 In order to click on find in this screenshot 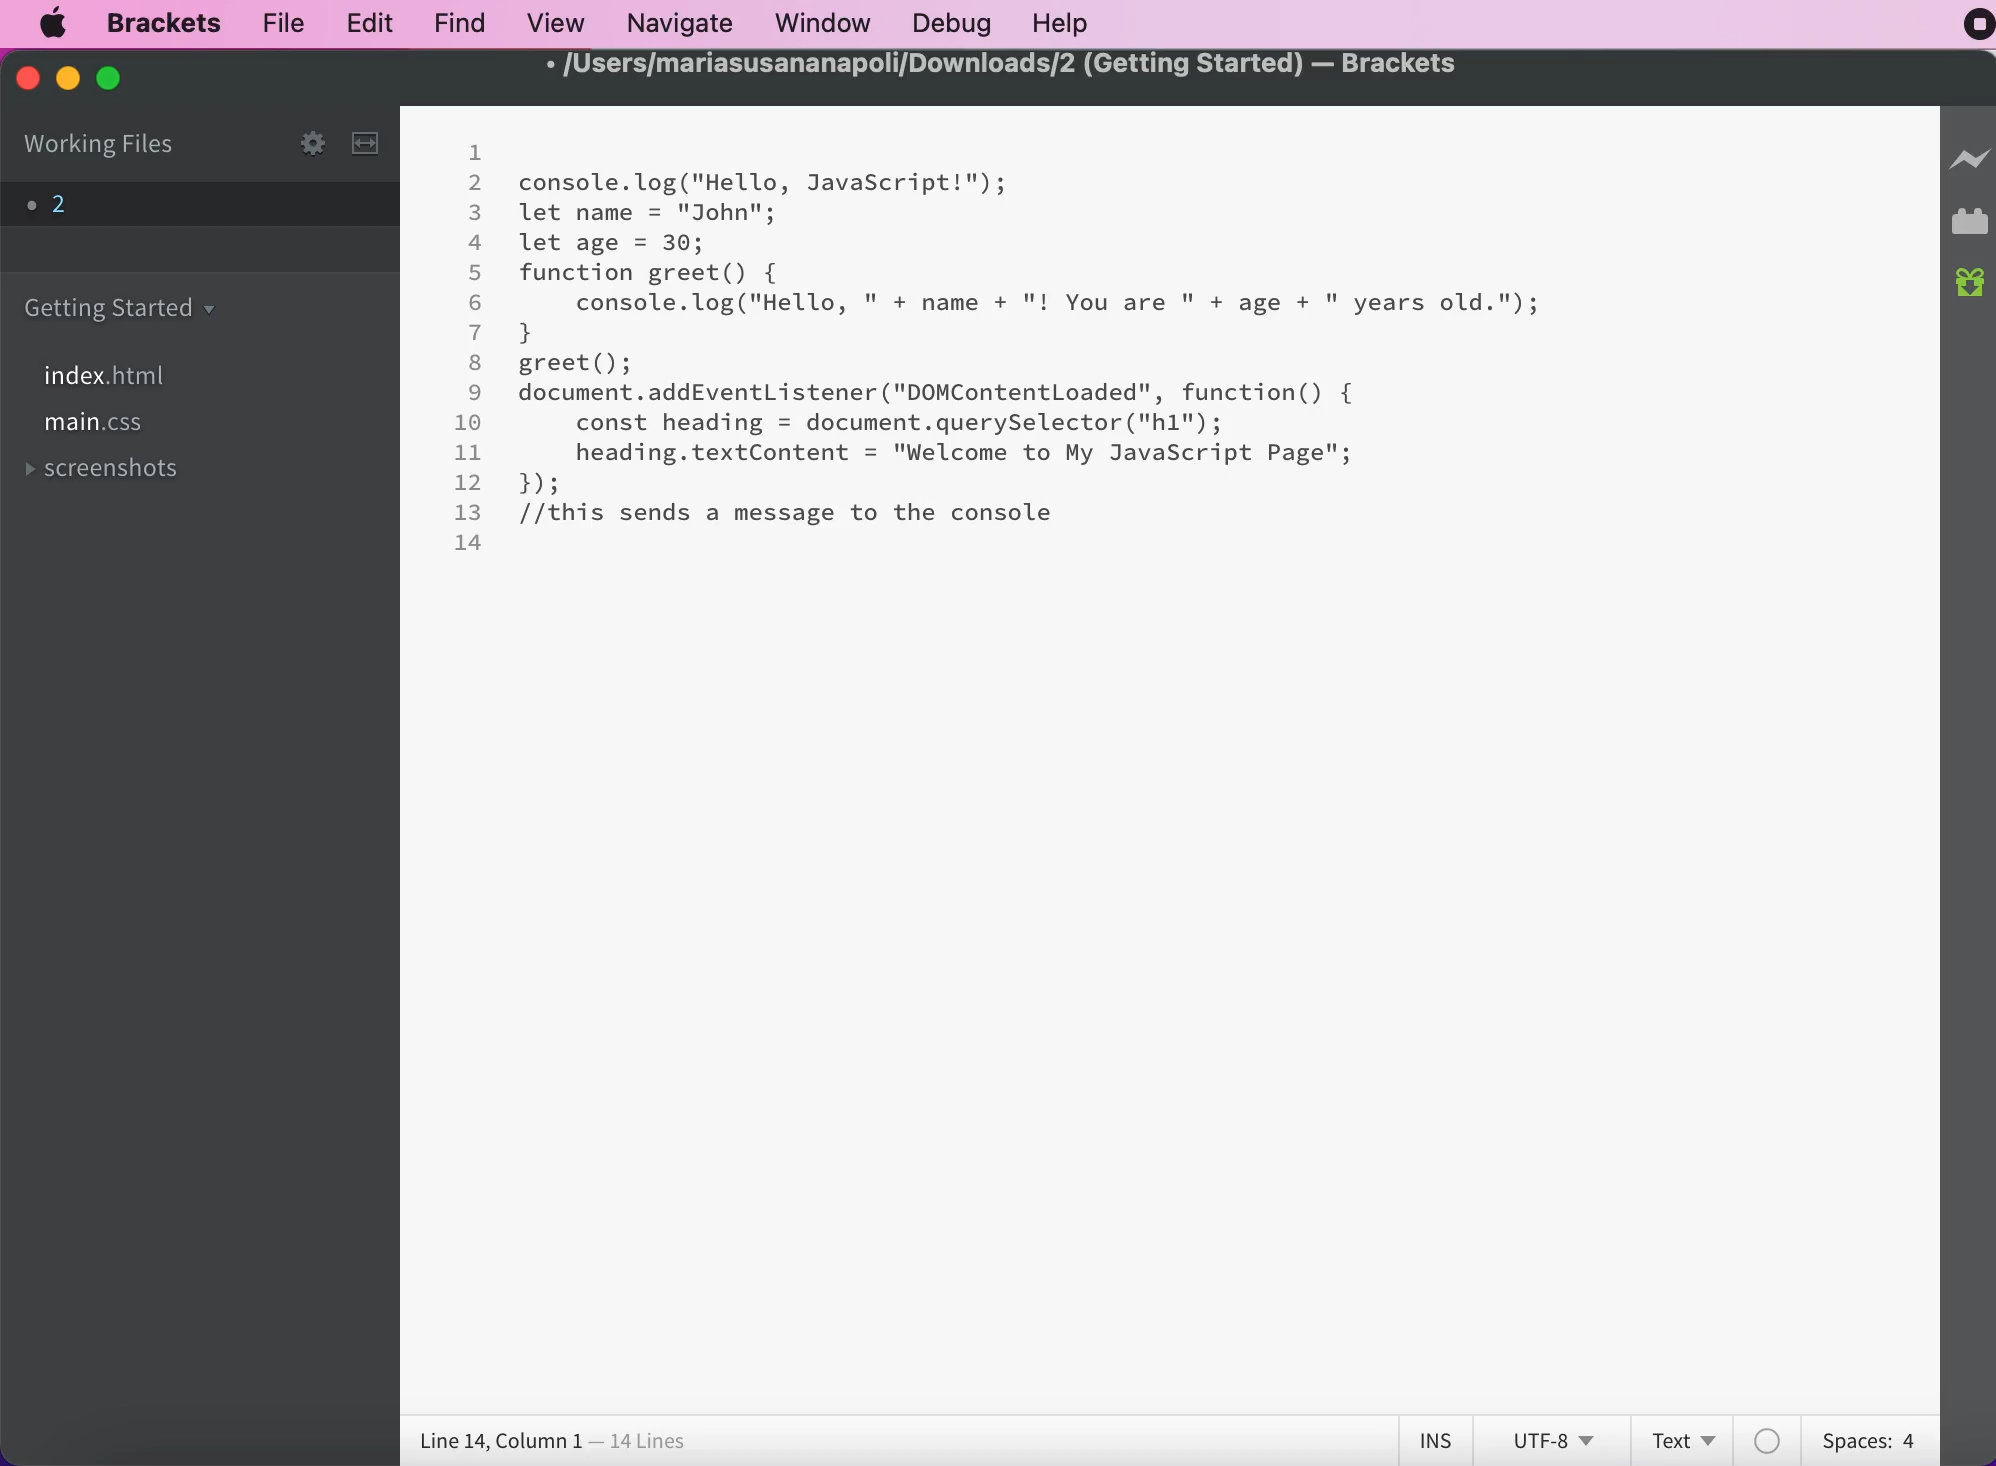, I will do `click(457, 25)`.